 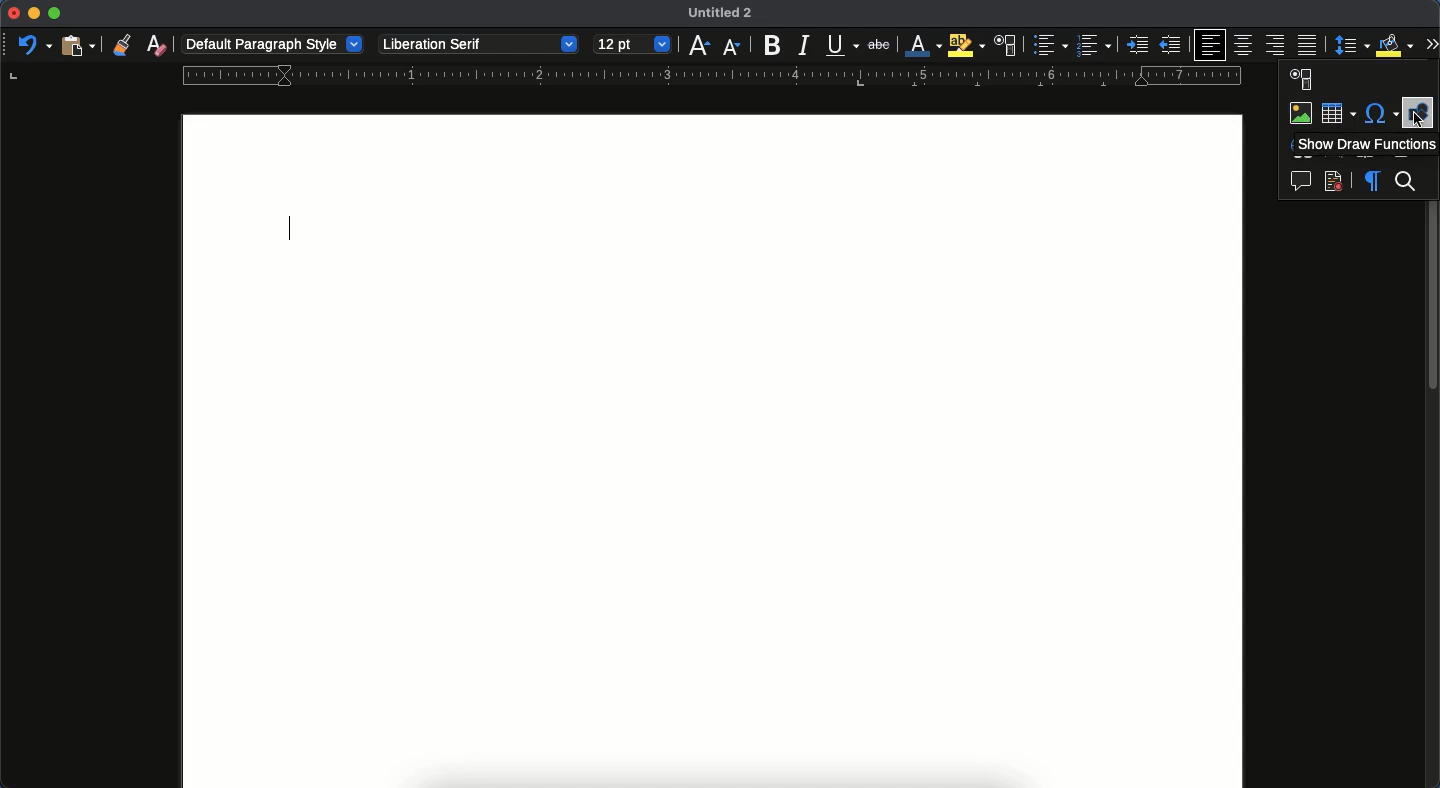 What do you see at coordinates (1302, 114) in the screenshot?
I see `images` at bounding box center [1302, 114].